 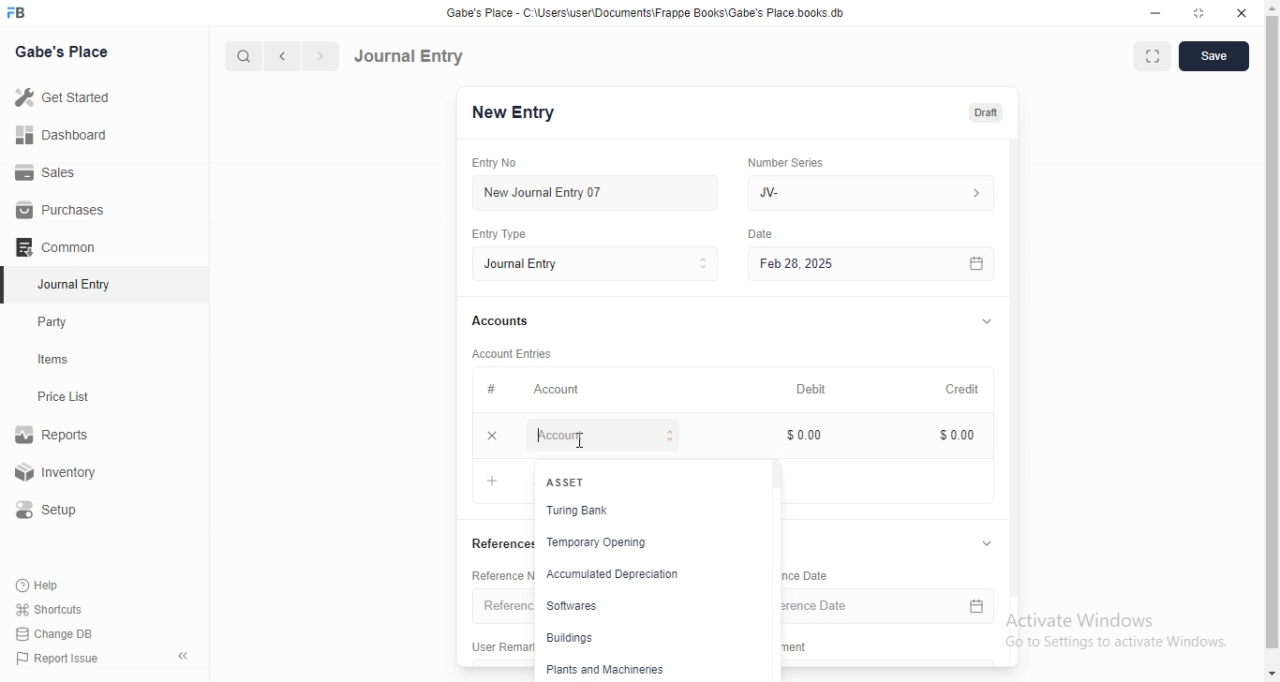 I want to click on ‘Account Entries, so click(x=521, y=353).